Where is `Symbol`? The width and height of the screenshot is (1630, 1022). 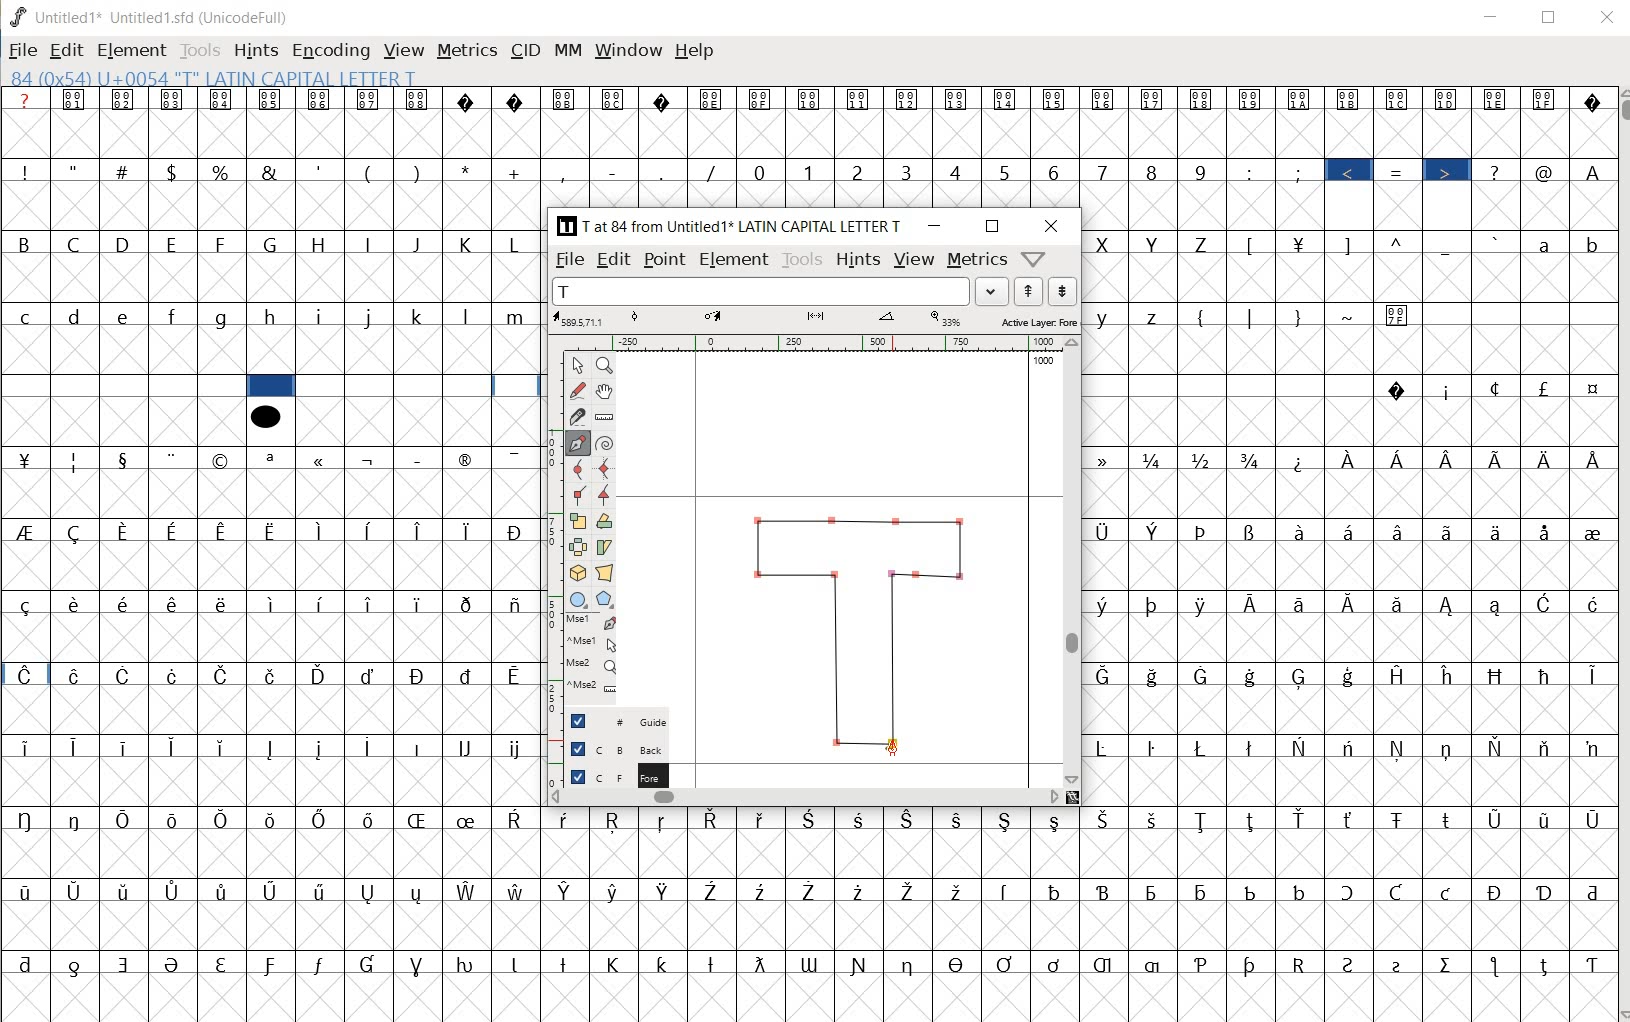 Symbol is located at coordinates (712, 889).